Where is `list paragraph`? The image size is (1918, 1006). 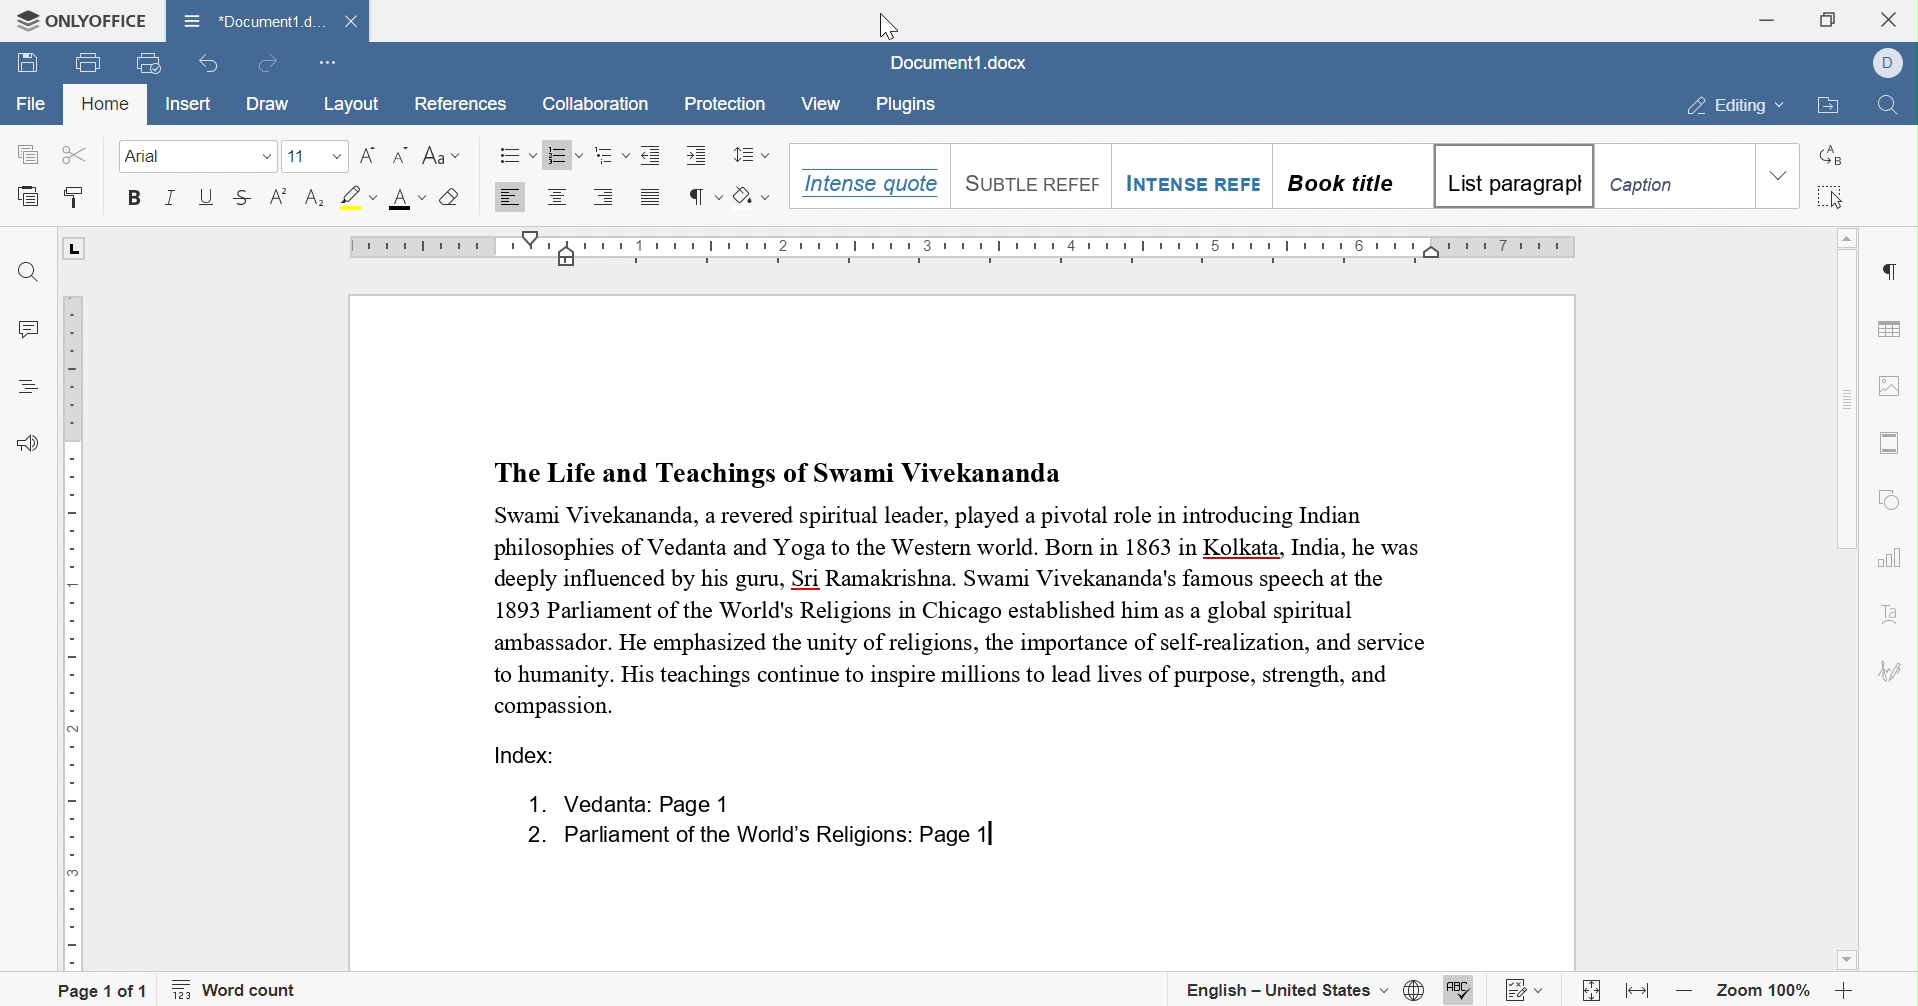
list paragraph is located at coordinates (1512, 179).